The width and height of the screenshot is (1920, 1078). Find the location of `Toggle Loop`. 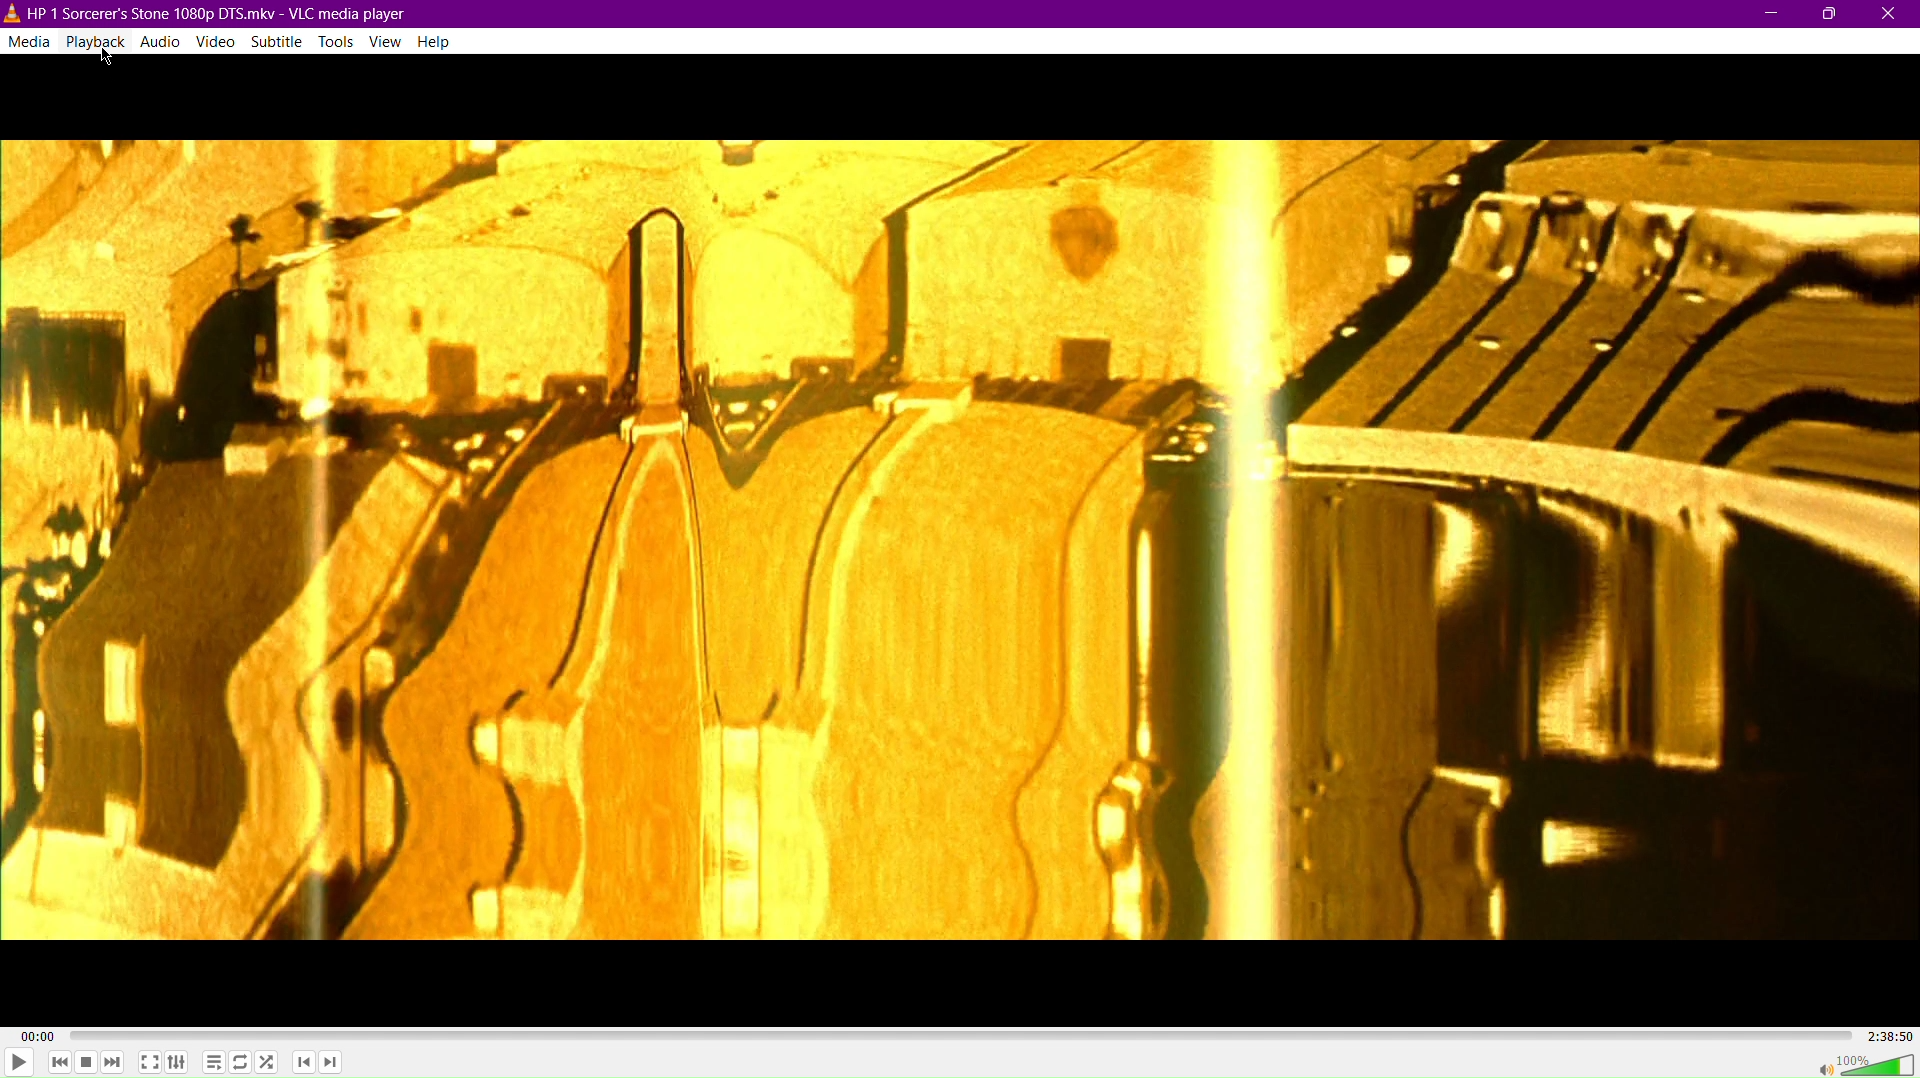

Toggle Loop is located at coordinates (241, 1062).